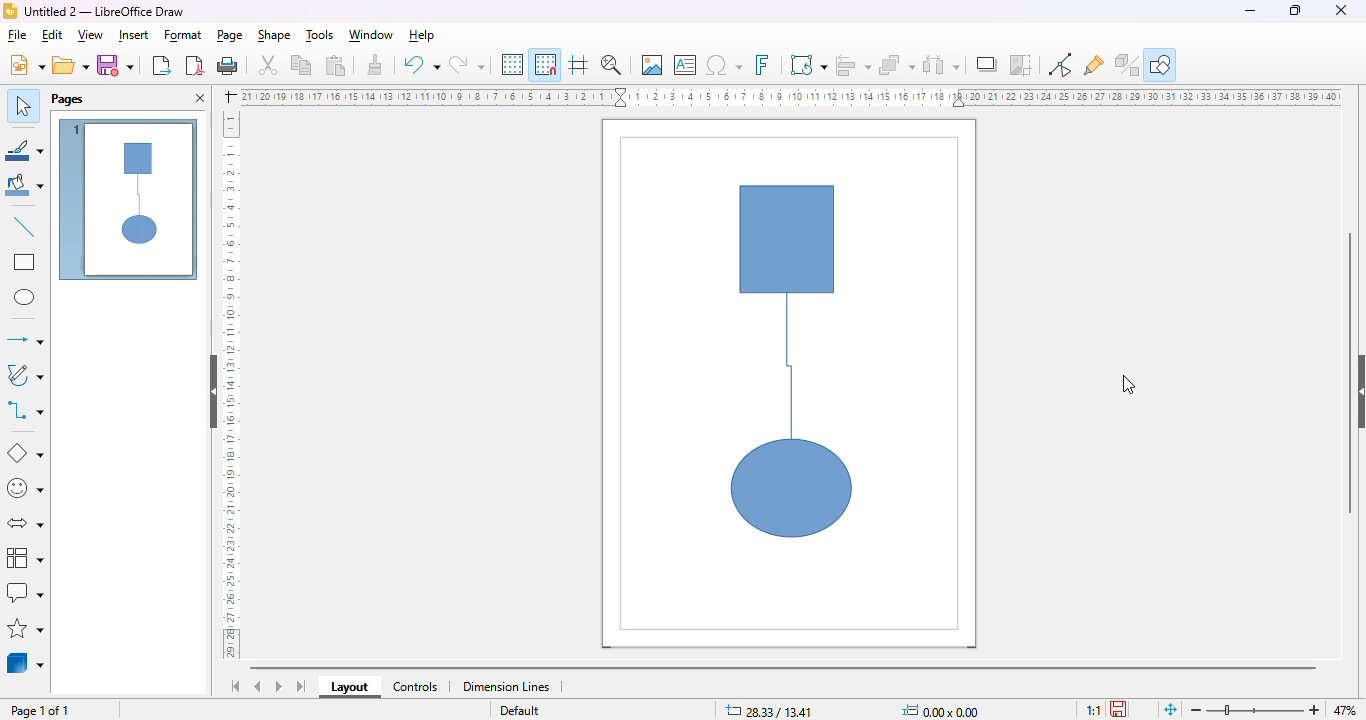  Describe the element at coordinates (26, 454) in the screenshot. I see `basic shapes` at that location.